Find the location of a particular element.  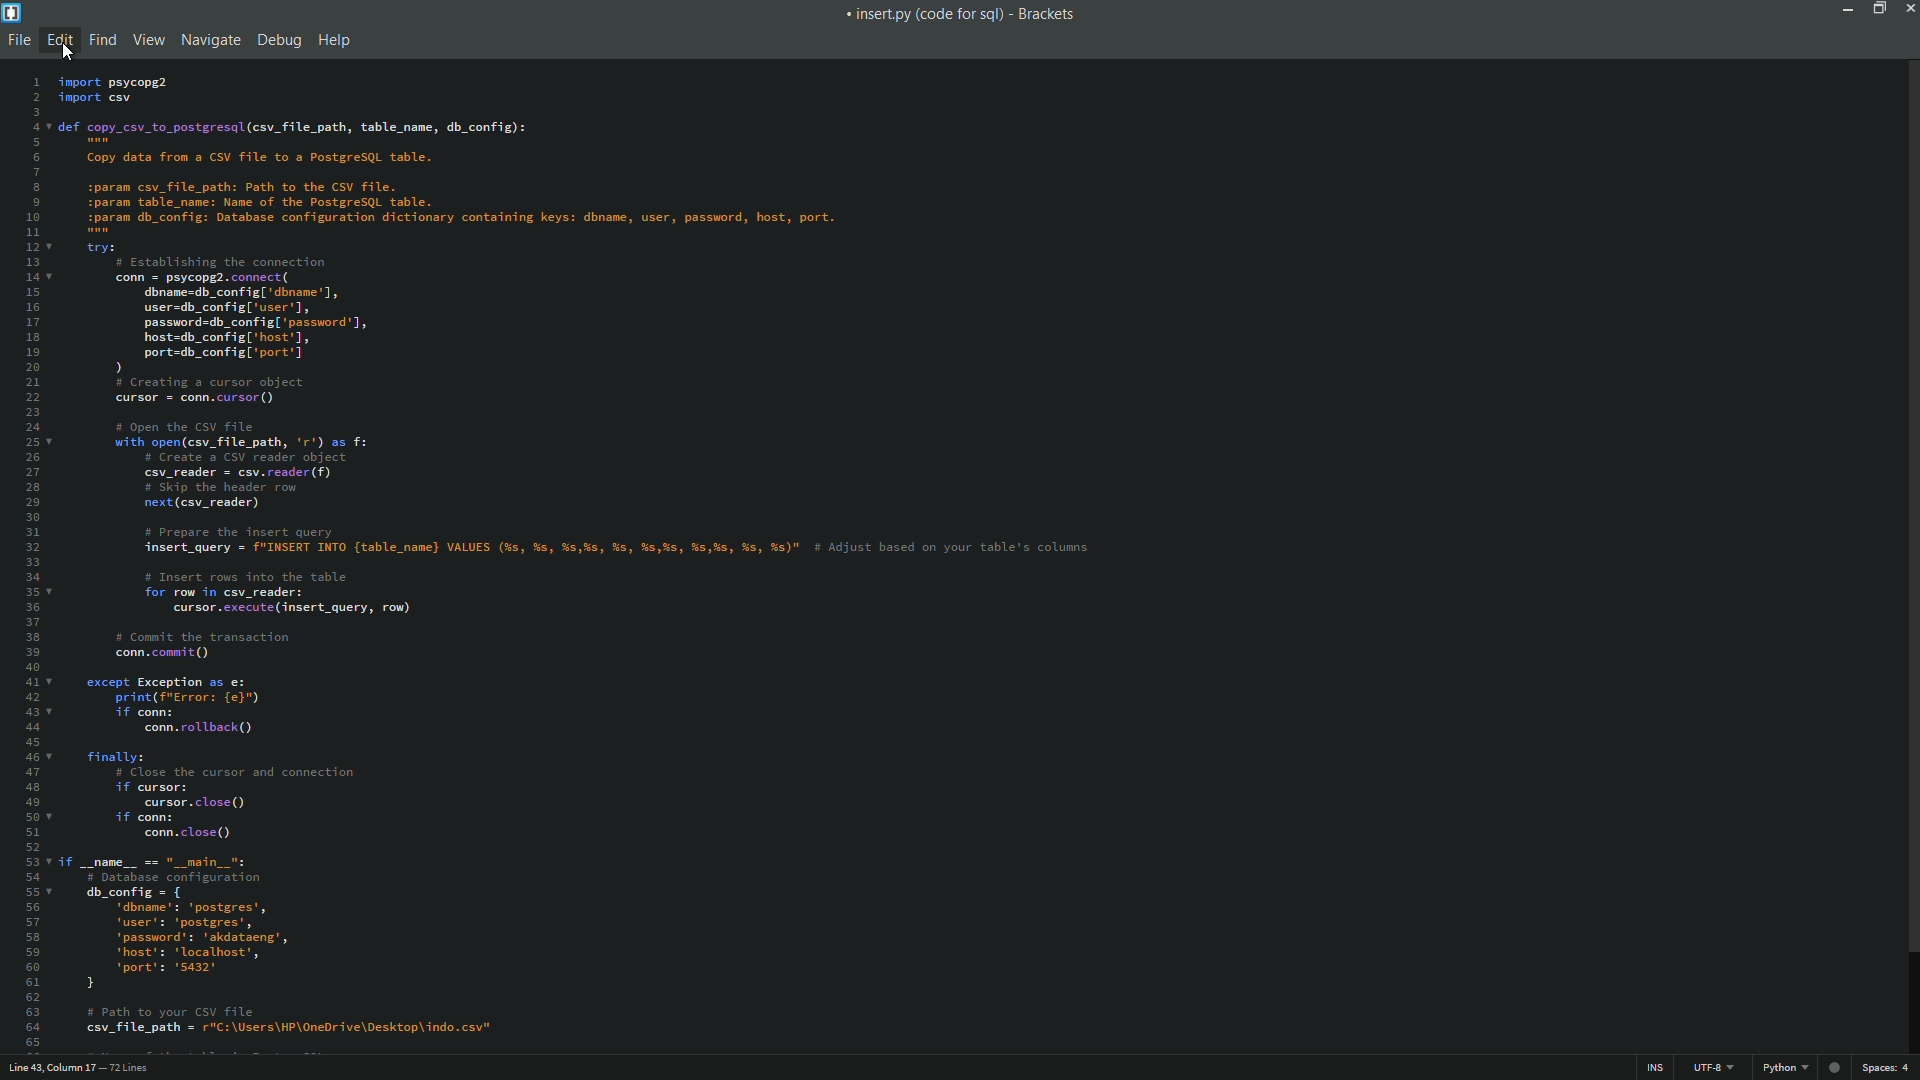

navigate menu is located at coordinates (207, 40).